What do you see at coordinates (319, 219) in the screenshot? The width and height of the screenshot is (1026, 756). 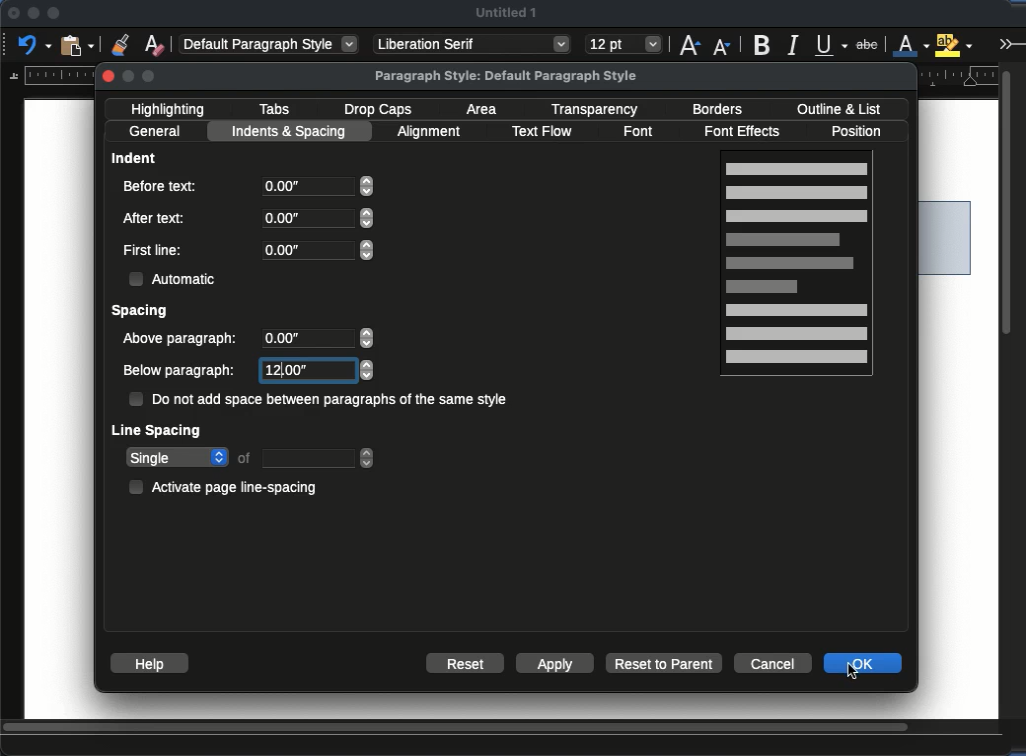 I see `0.00` at bounding box center [319, 219].